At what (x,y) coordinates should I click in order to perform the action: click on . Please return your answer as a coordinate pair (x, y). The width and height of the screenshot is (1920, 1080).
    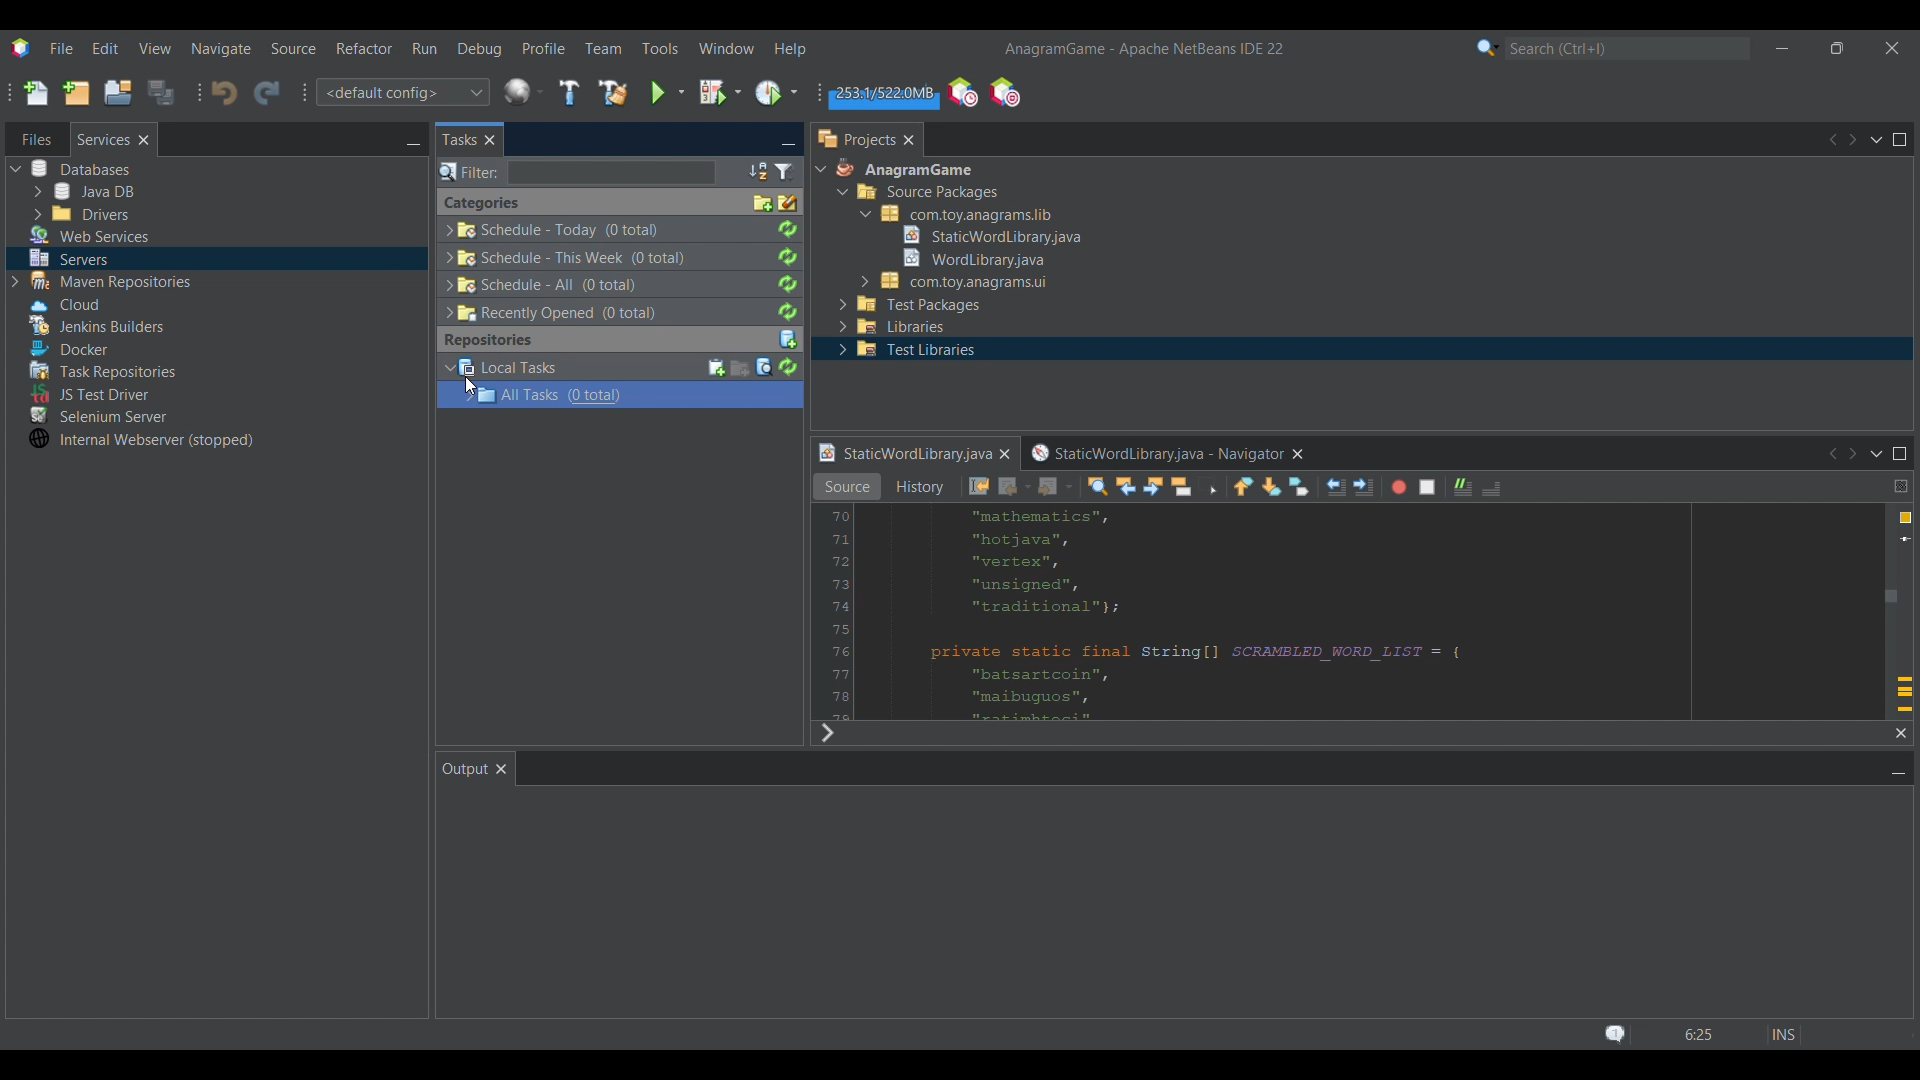
    Looking at the image, I should click on (1357, 616).